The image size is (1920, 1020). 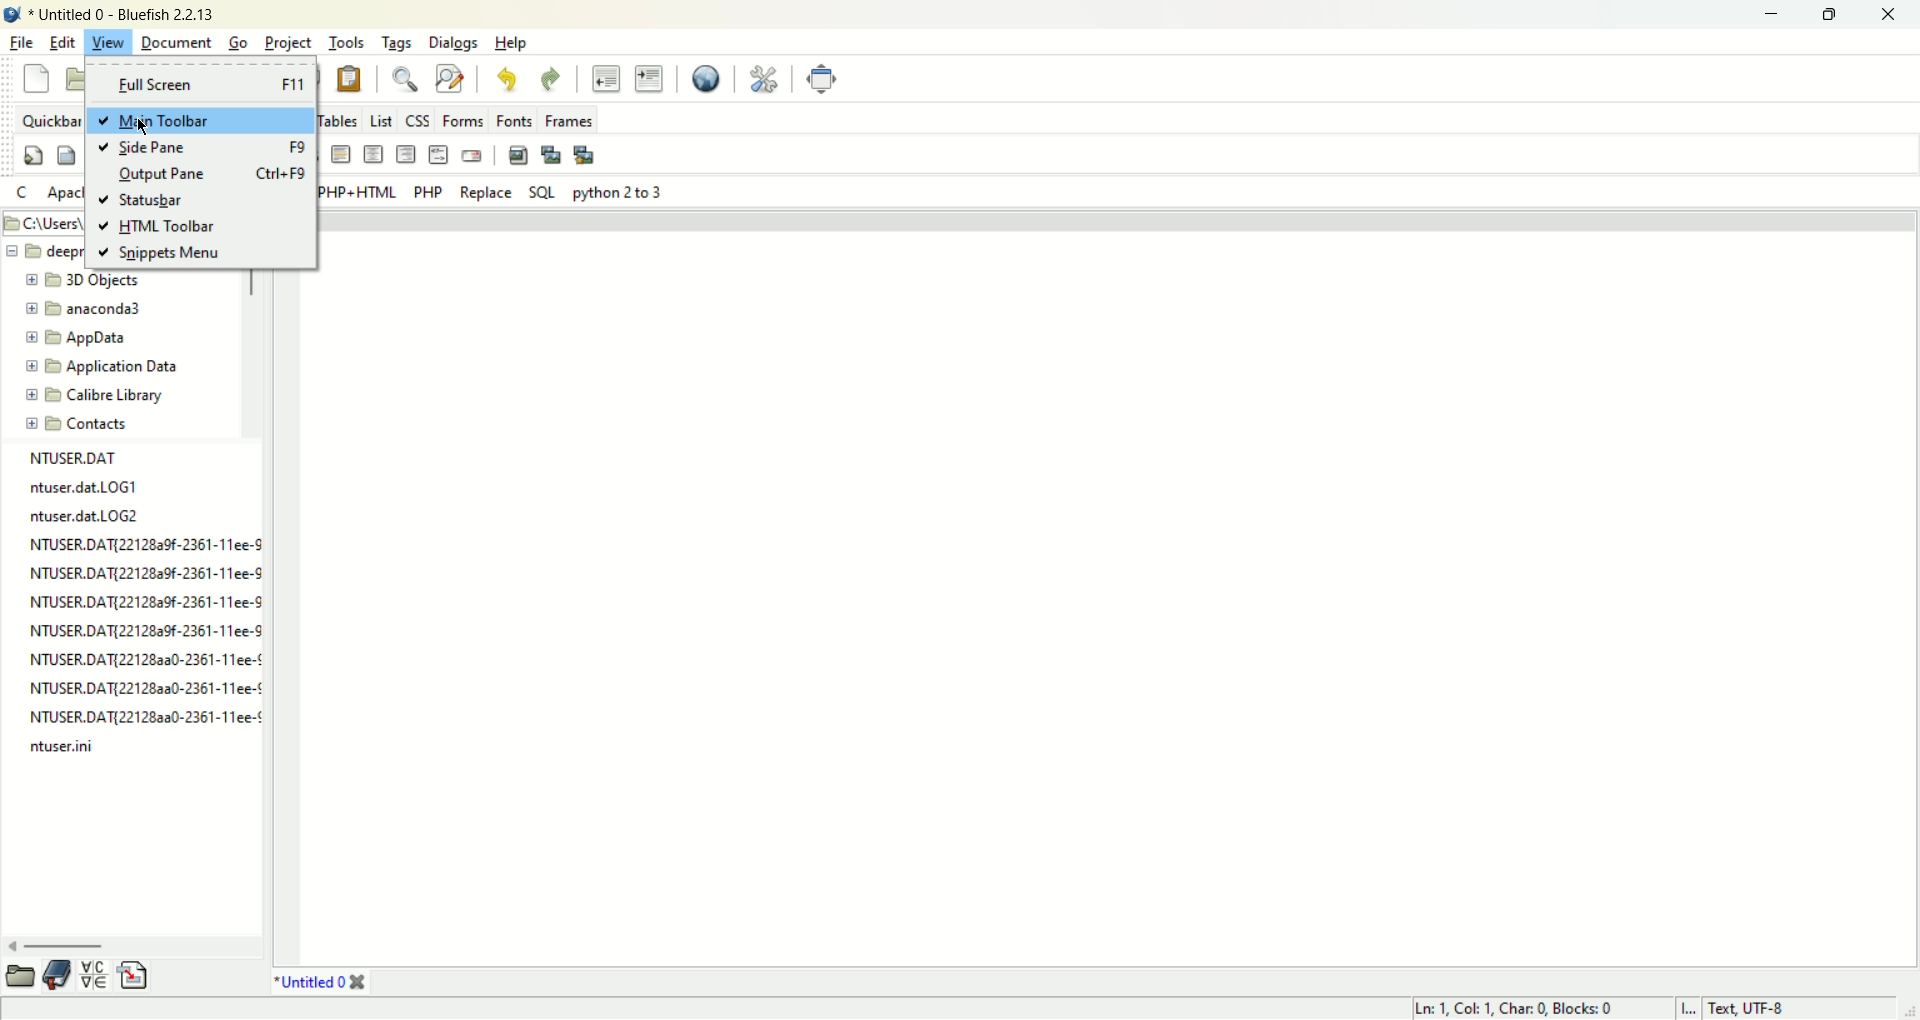 I want to click on tags, so click(x=400, y=42).